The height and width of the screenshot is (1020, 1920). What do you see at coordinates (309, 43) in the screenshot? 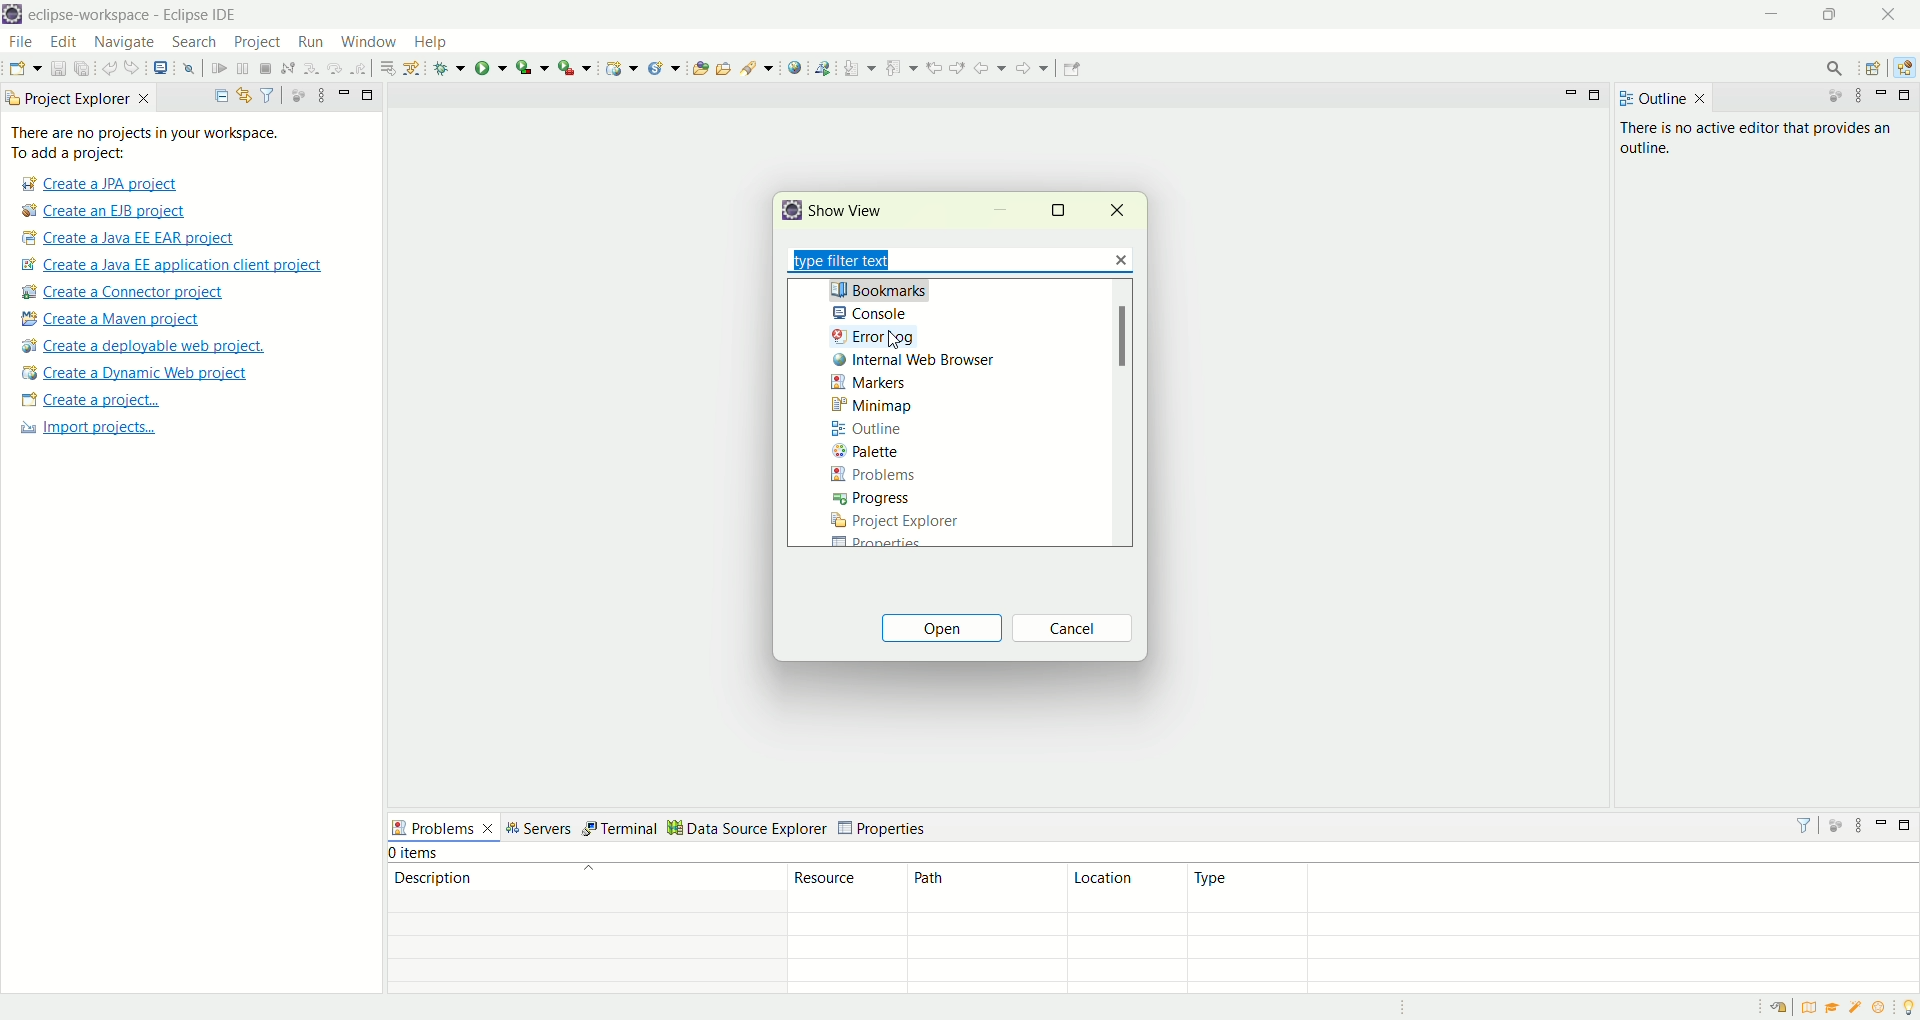
I see `run` at bounding box center [309, 43].